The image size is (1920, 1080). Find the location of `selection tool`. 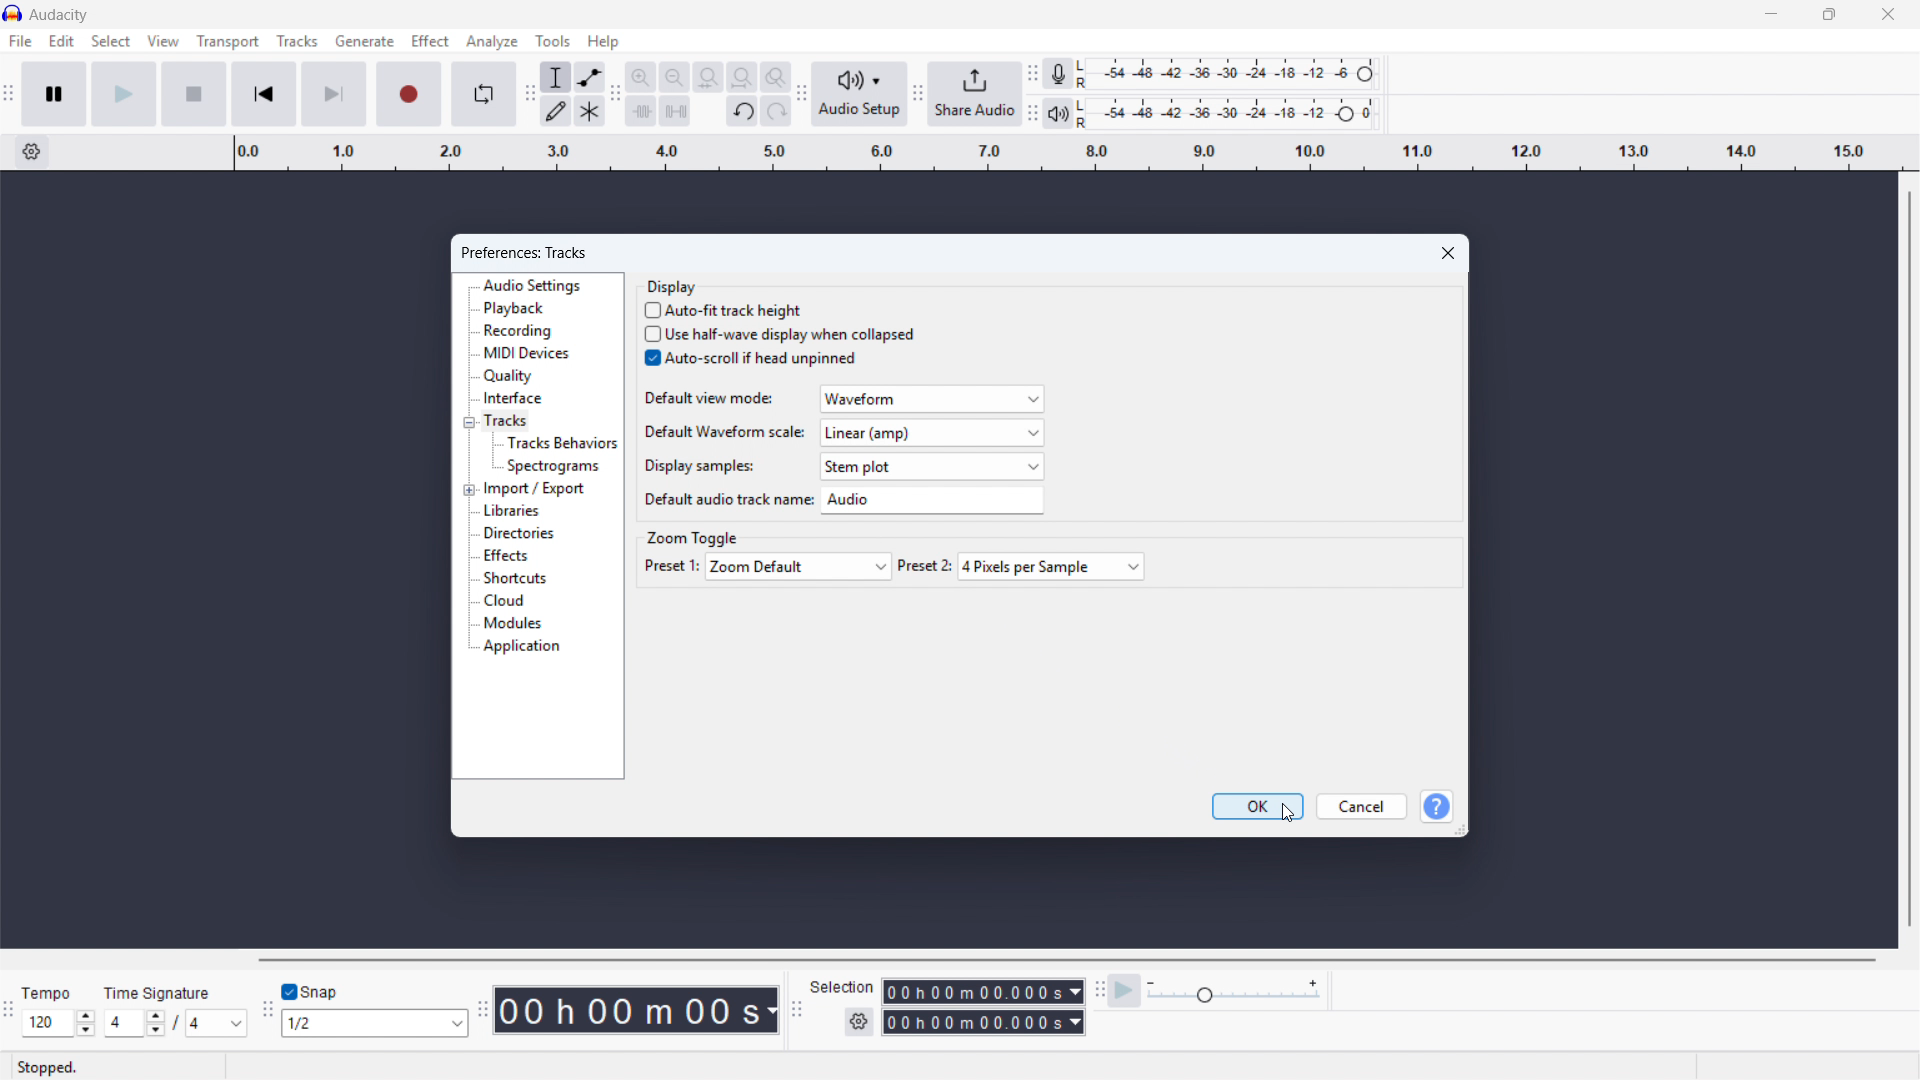

selection tool is located at coordinates (556, 76).